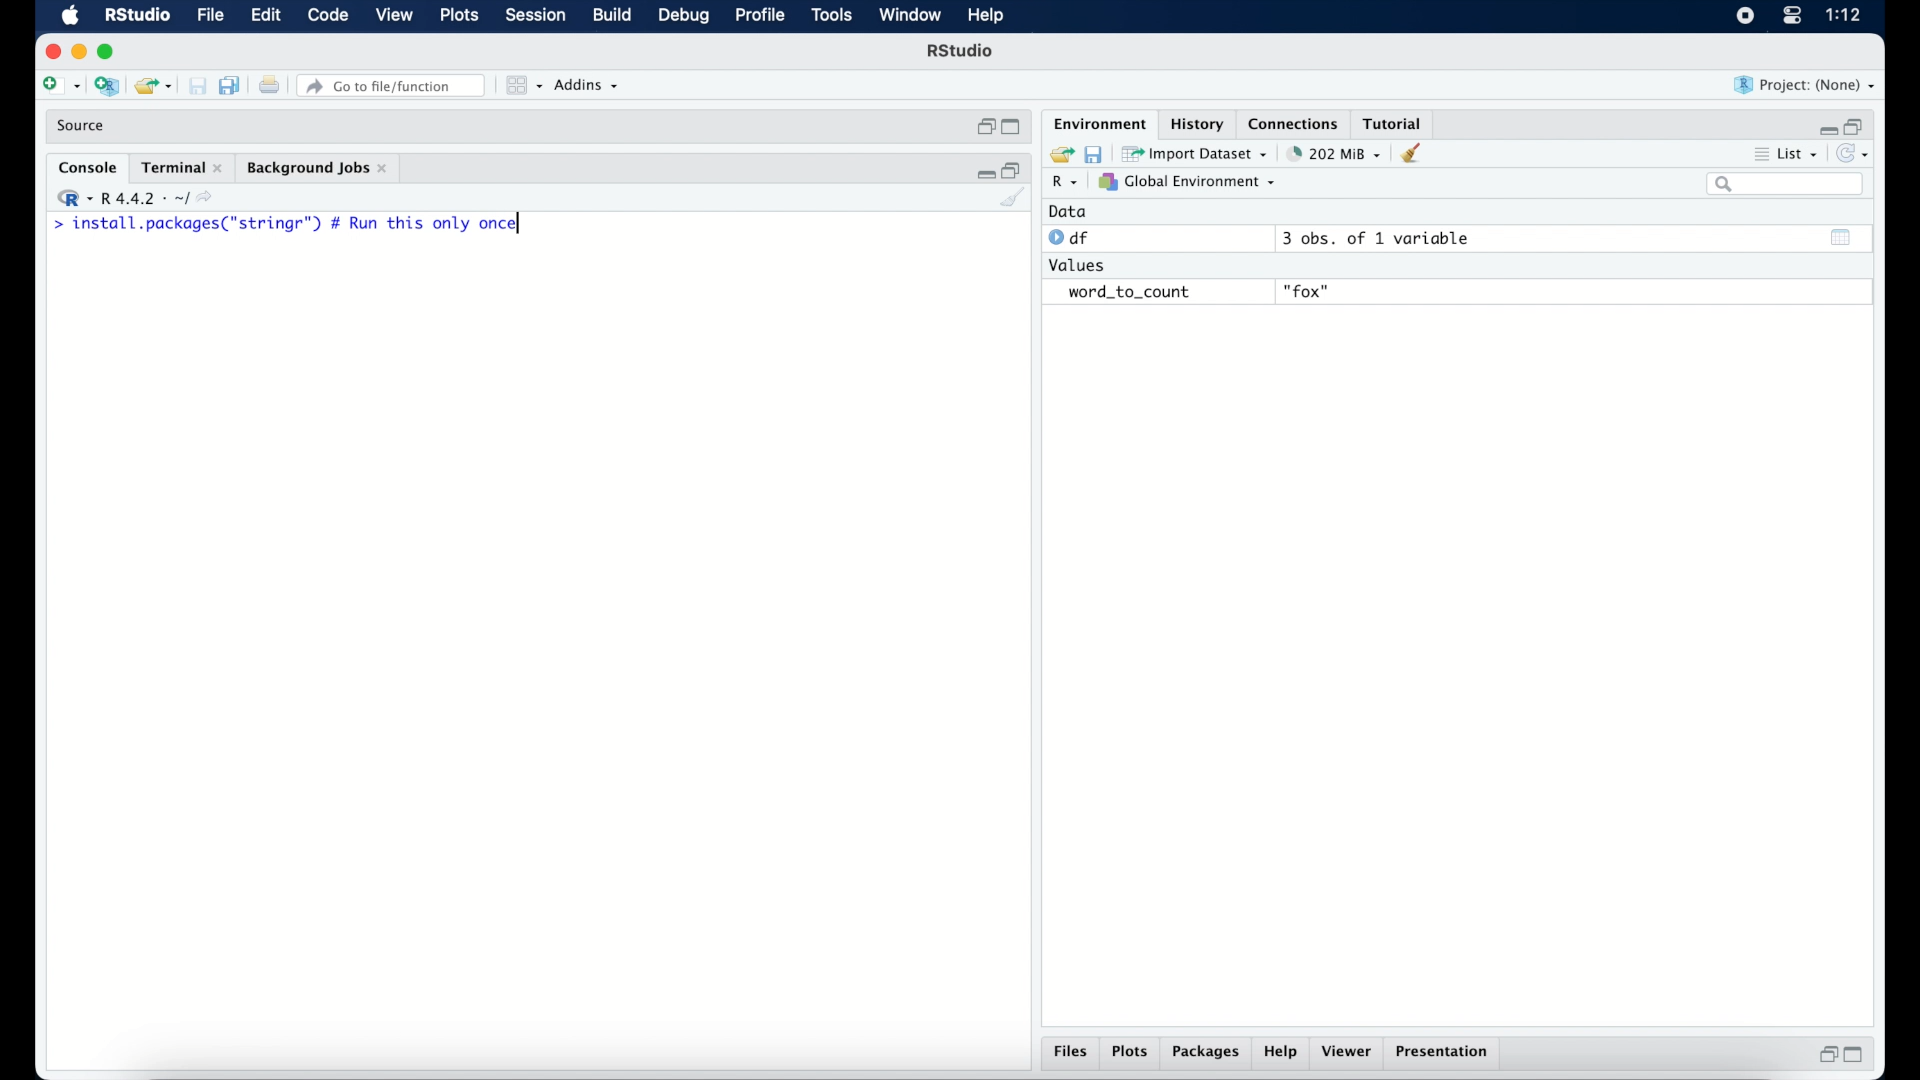 The height and width of the screenshot is (1080, 1920). I want to click on debug, so click(685, 17).